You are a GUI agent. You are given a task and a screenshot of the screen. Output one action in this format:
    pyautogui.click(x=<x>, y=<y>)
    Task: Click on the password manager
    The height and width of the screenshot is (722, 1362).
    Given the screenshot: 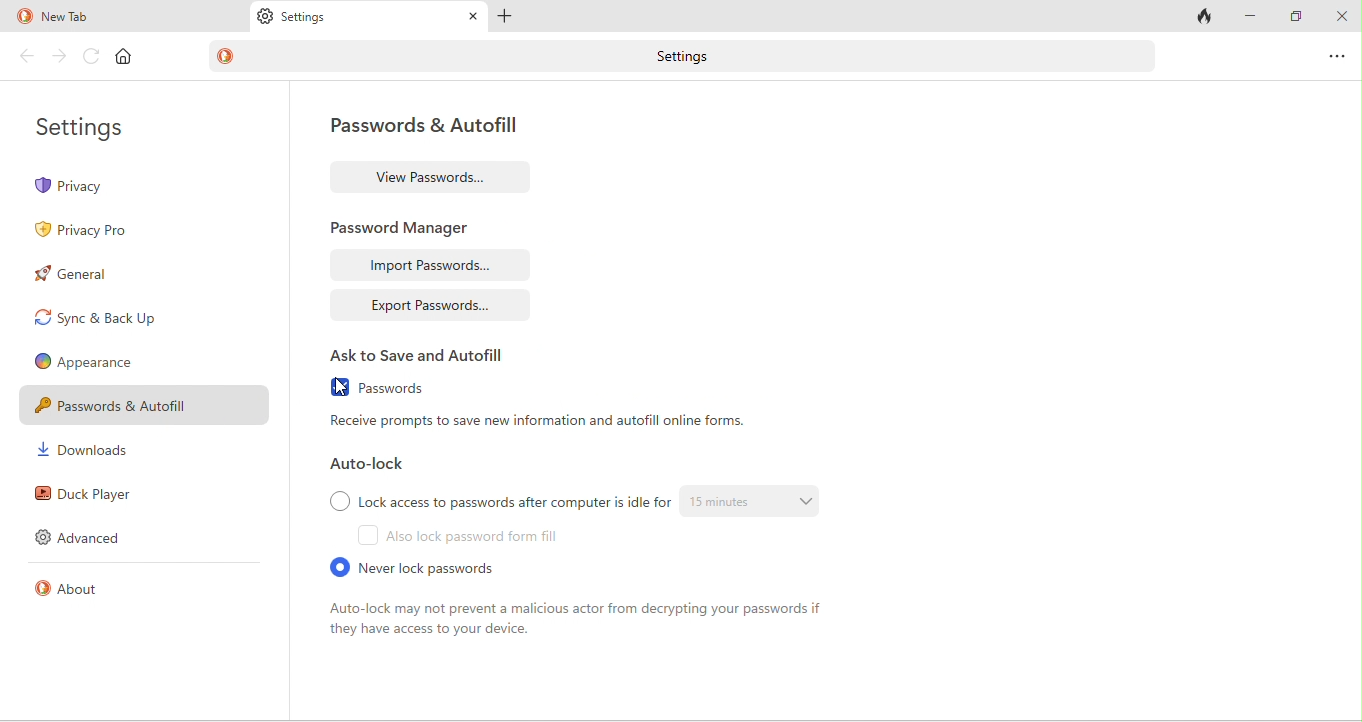 What is the action you would take?
    pyautogui.click(x=412, y=224)
    